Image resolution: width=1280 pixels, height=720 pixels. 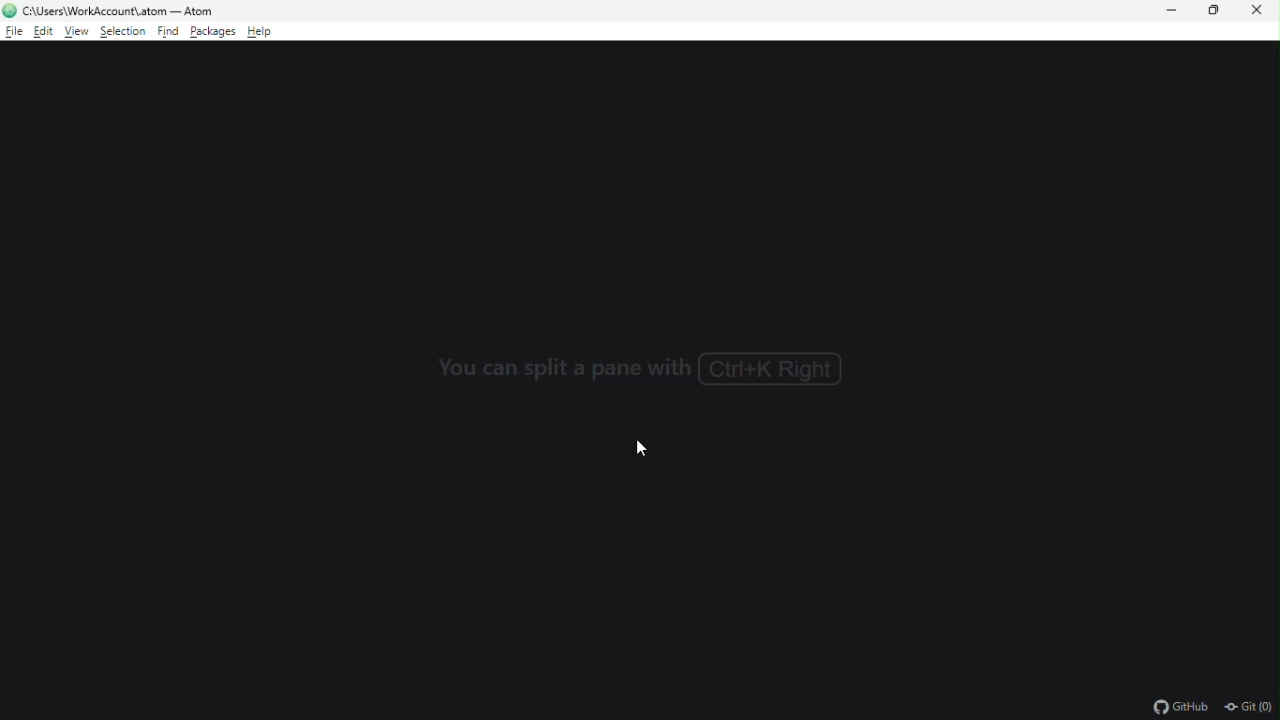 What do you see at coordinates (77, 32) in the screenshot?
I see `view ` at bounding box center [77, 32].